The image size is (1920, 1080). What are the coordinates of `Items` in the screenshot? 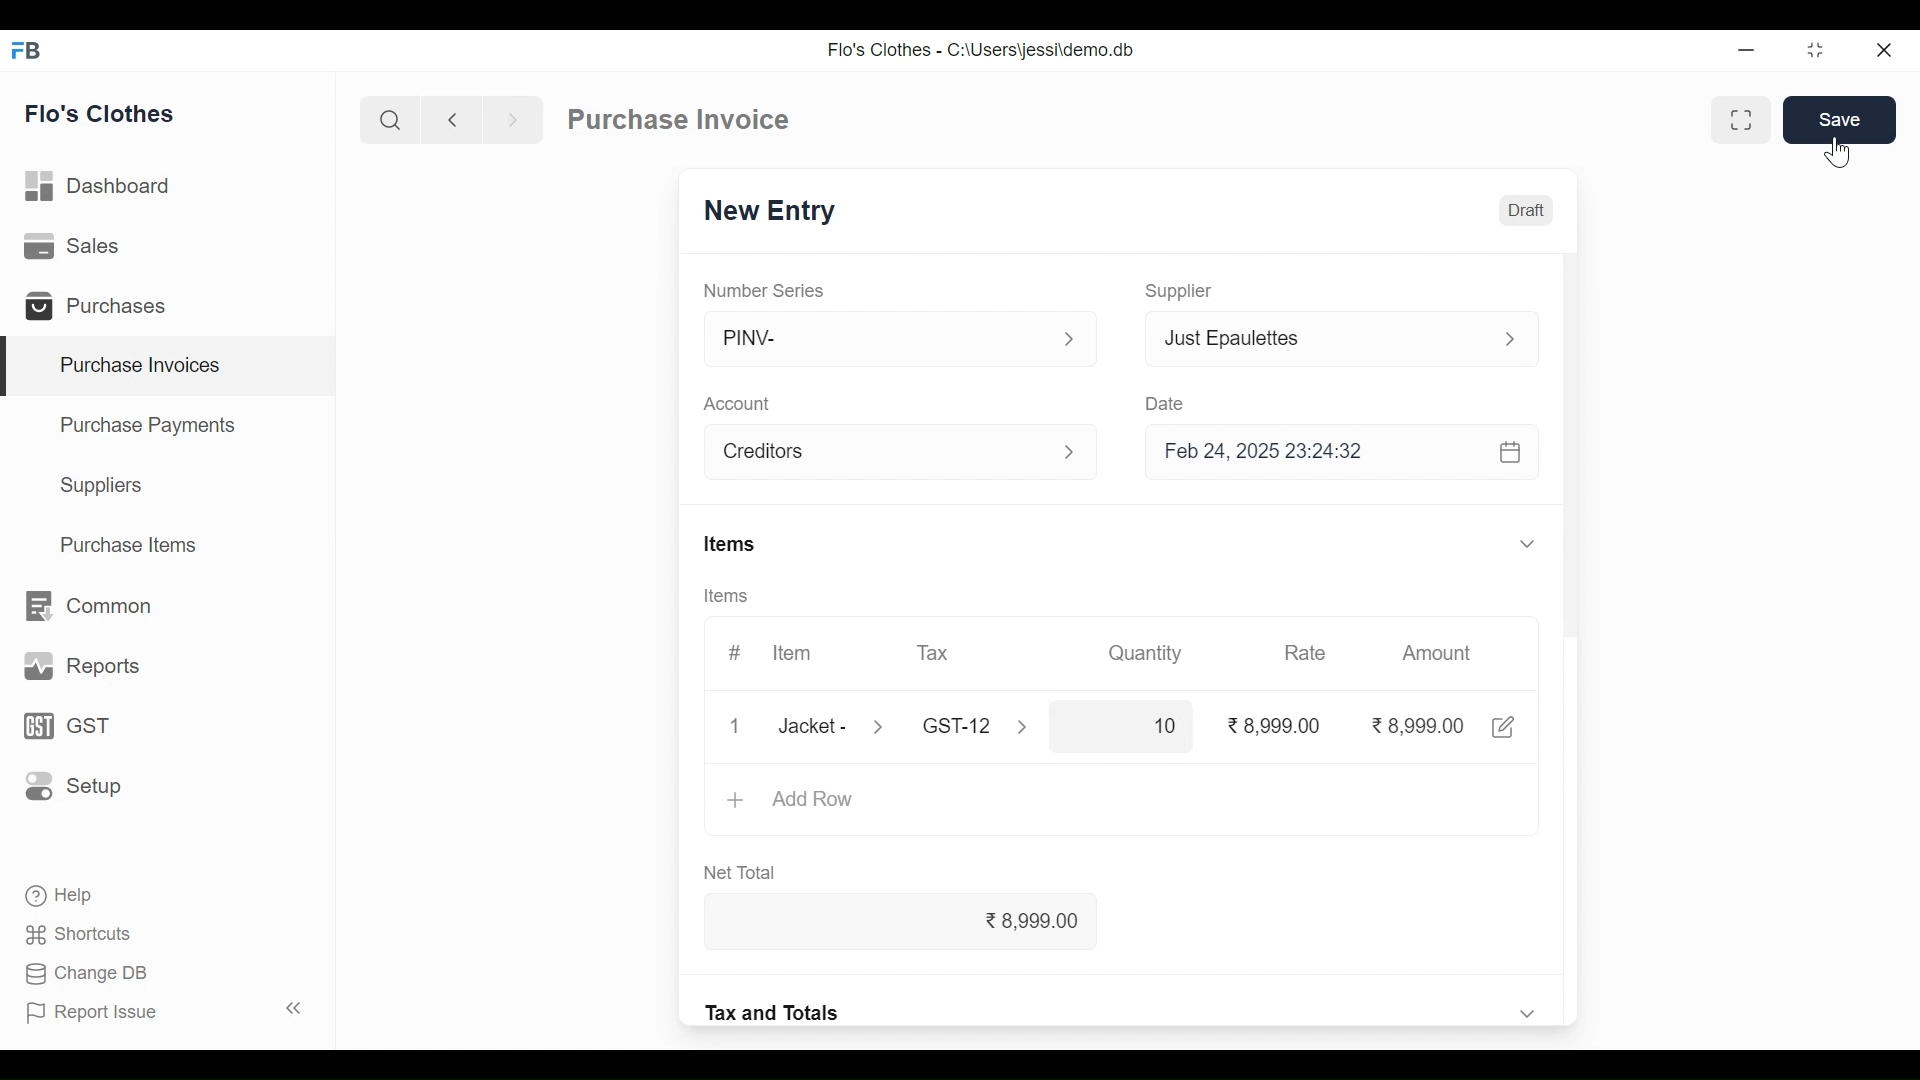 It's located at (729, 543).